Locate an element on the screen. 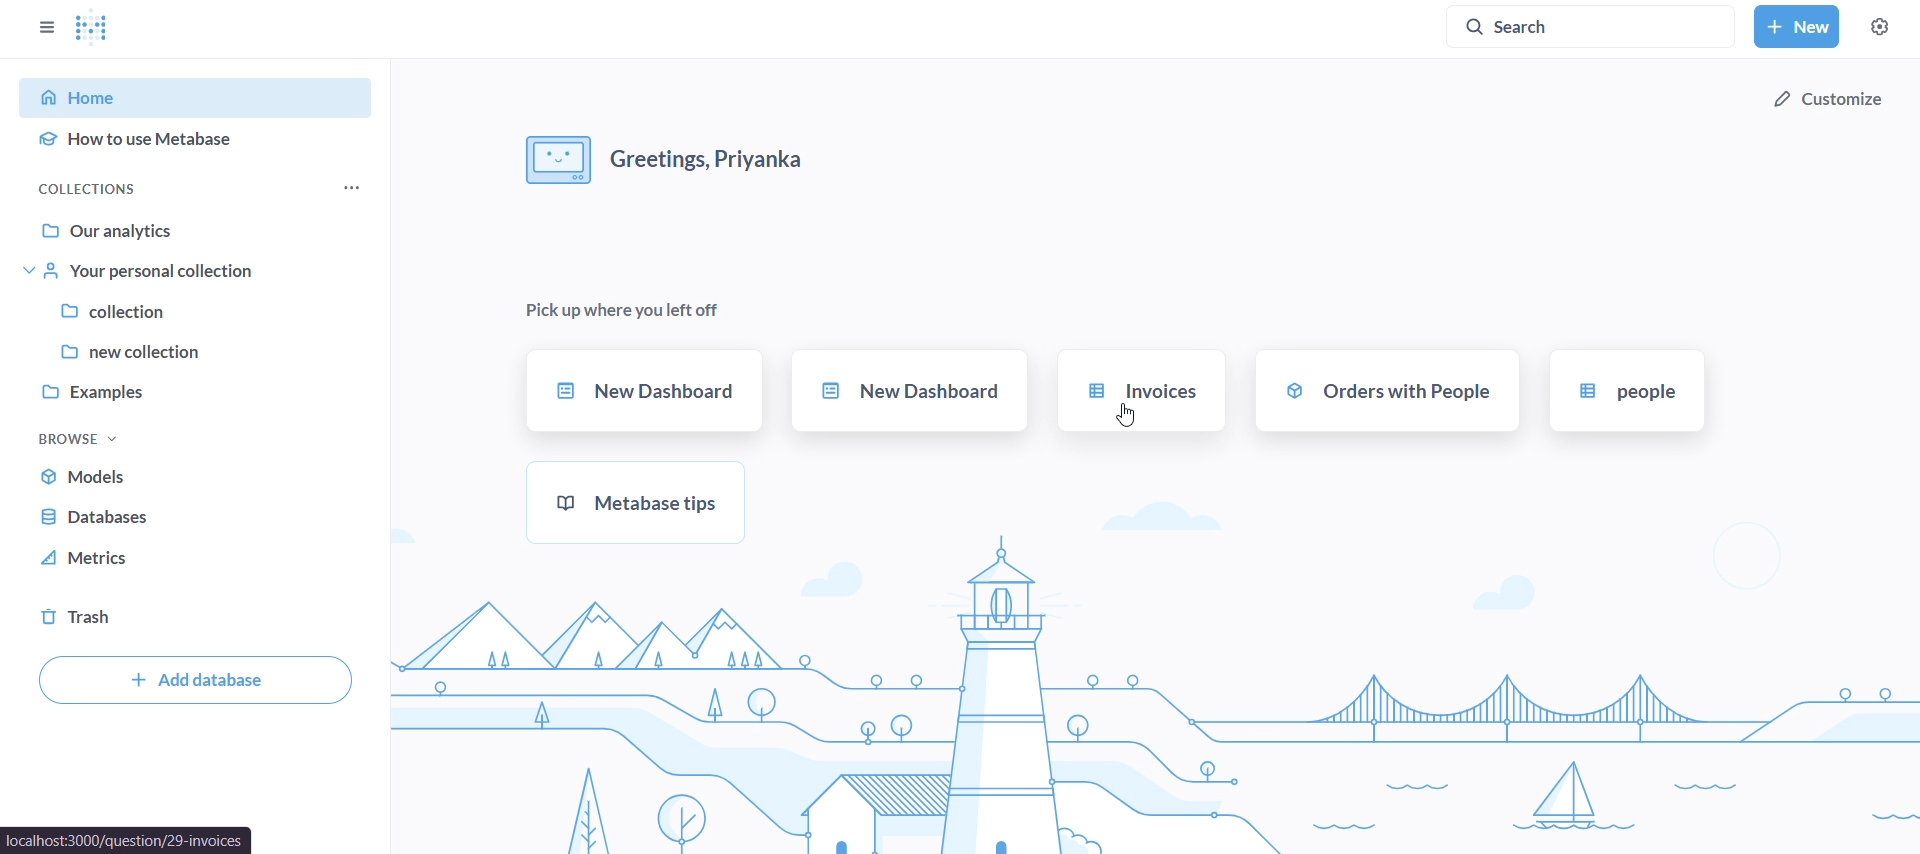 This screenshot has width=1920, height=854. trash is located at coordinates (73, 614).